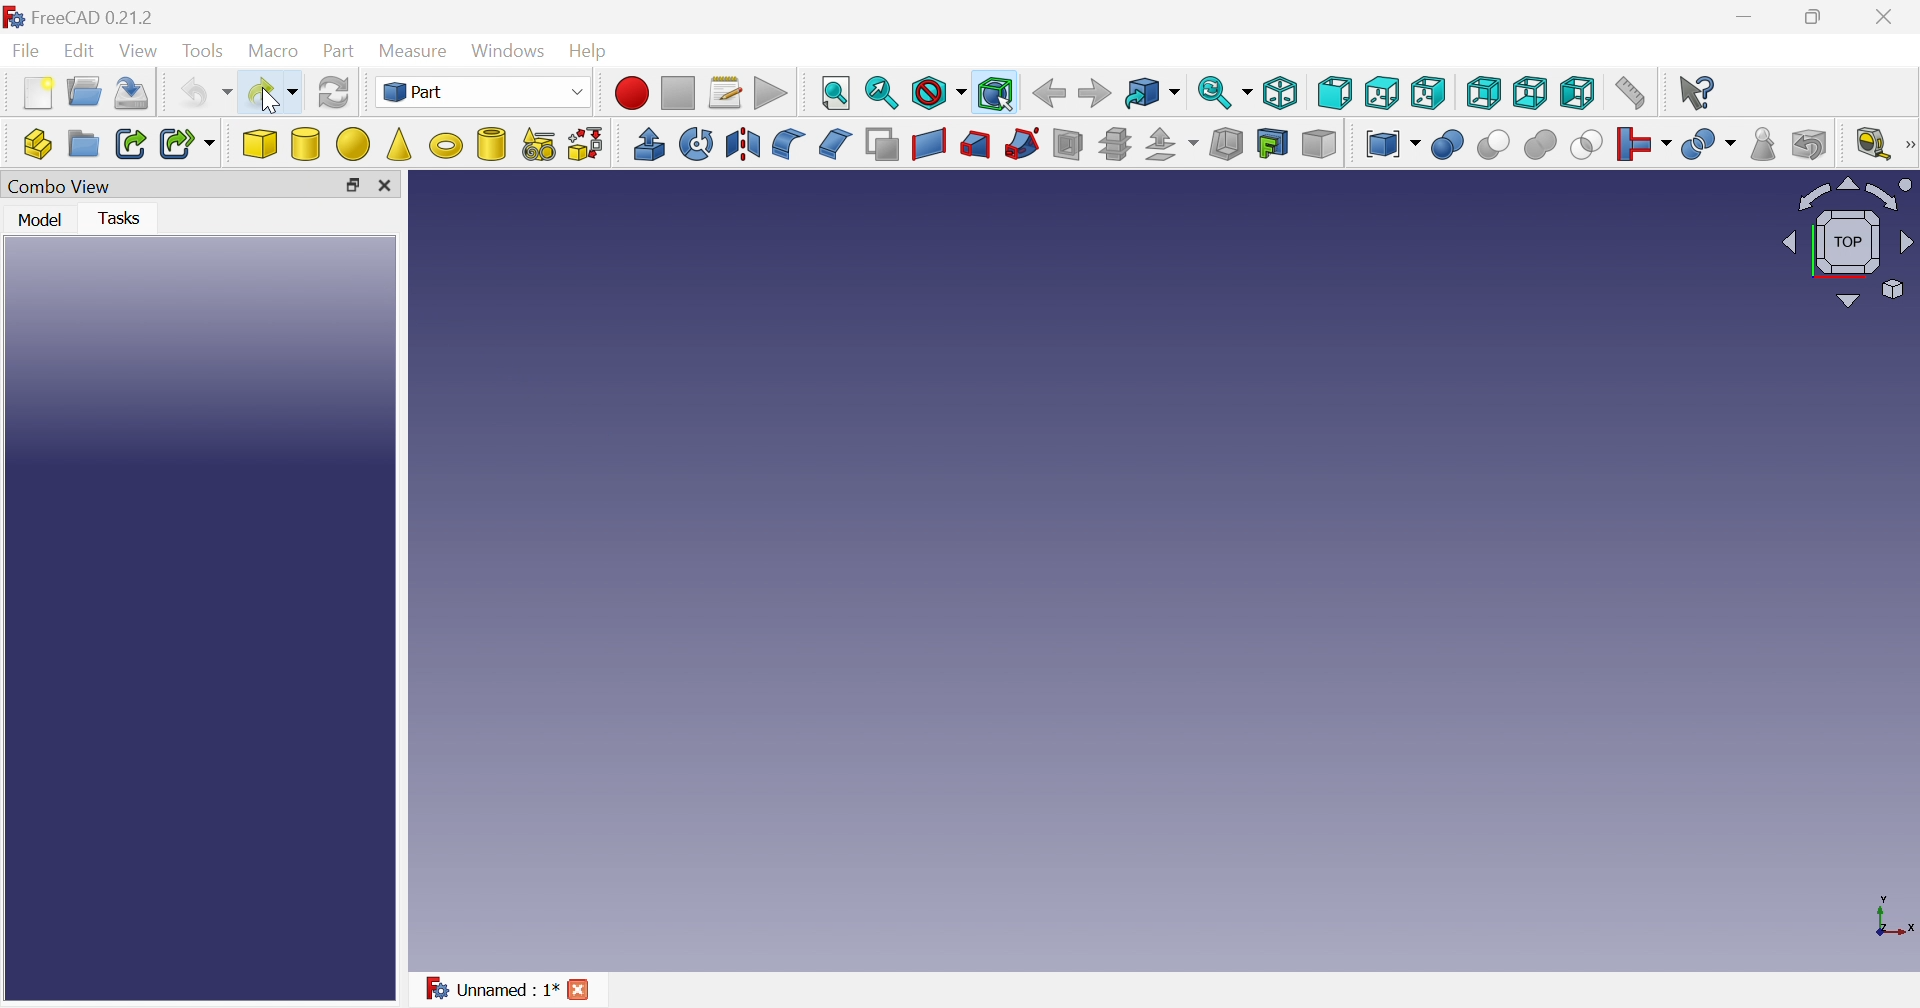  Describe the element at coordinates (1113, 144) in the screenshot. I see `Cross-sections` at that location.